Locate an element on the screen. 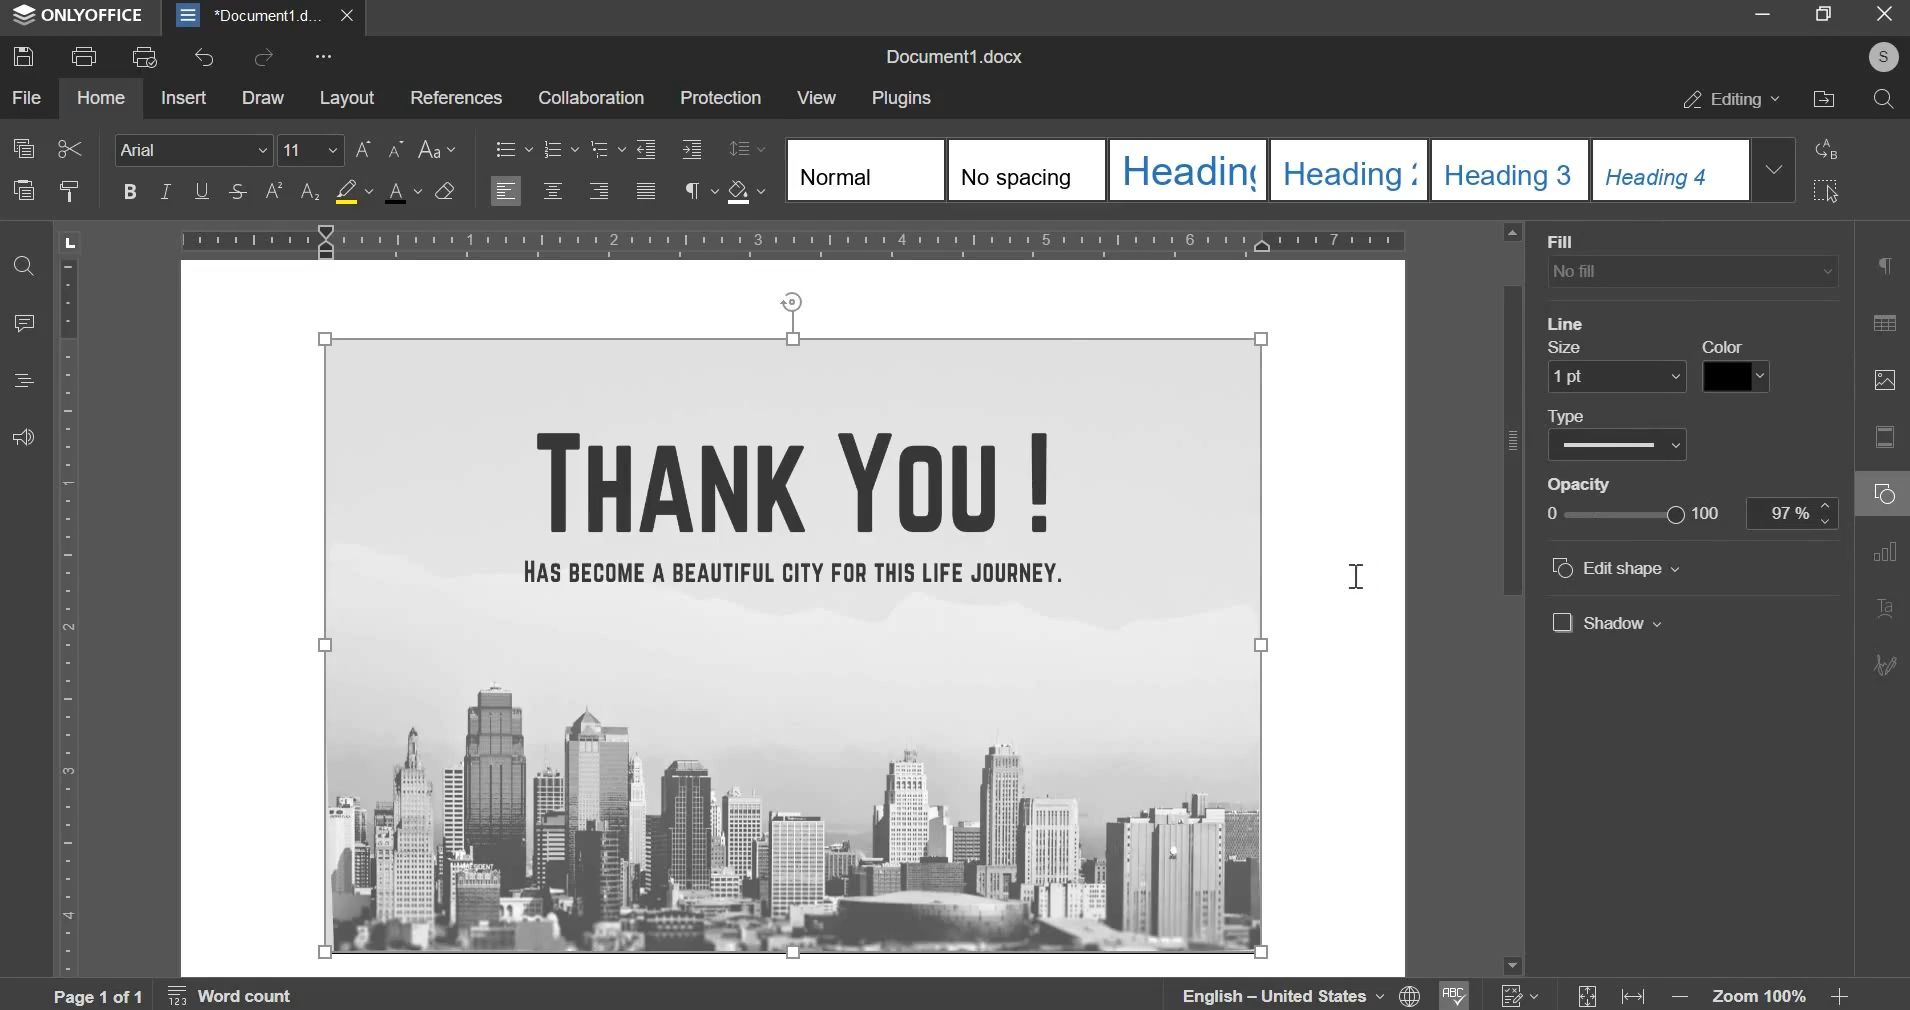 Image resolution: width=1910 pixels, height=1010 pixels. Word Count is located at coordinates (234, 993).